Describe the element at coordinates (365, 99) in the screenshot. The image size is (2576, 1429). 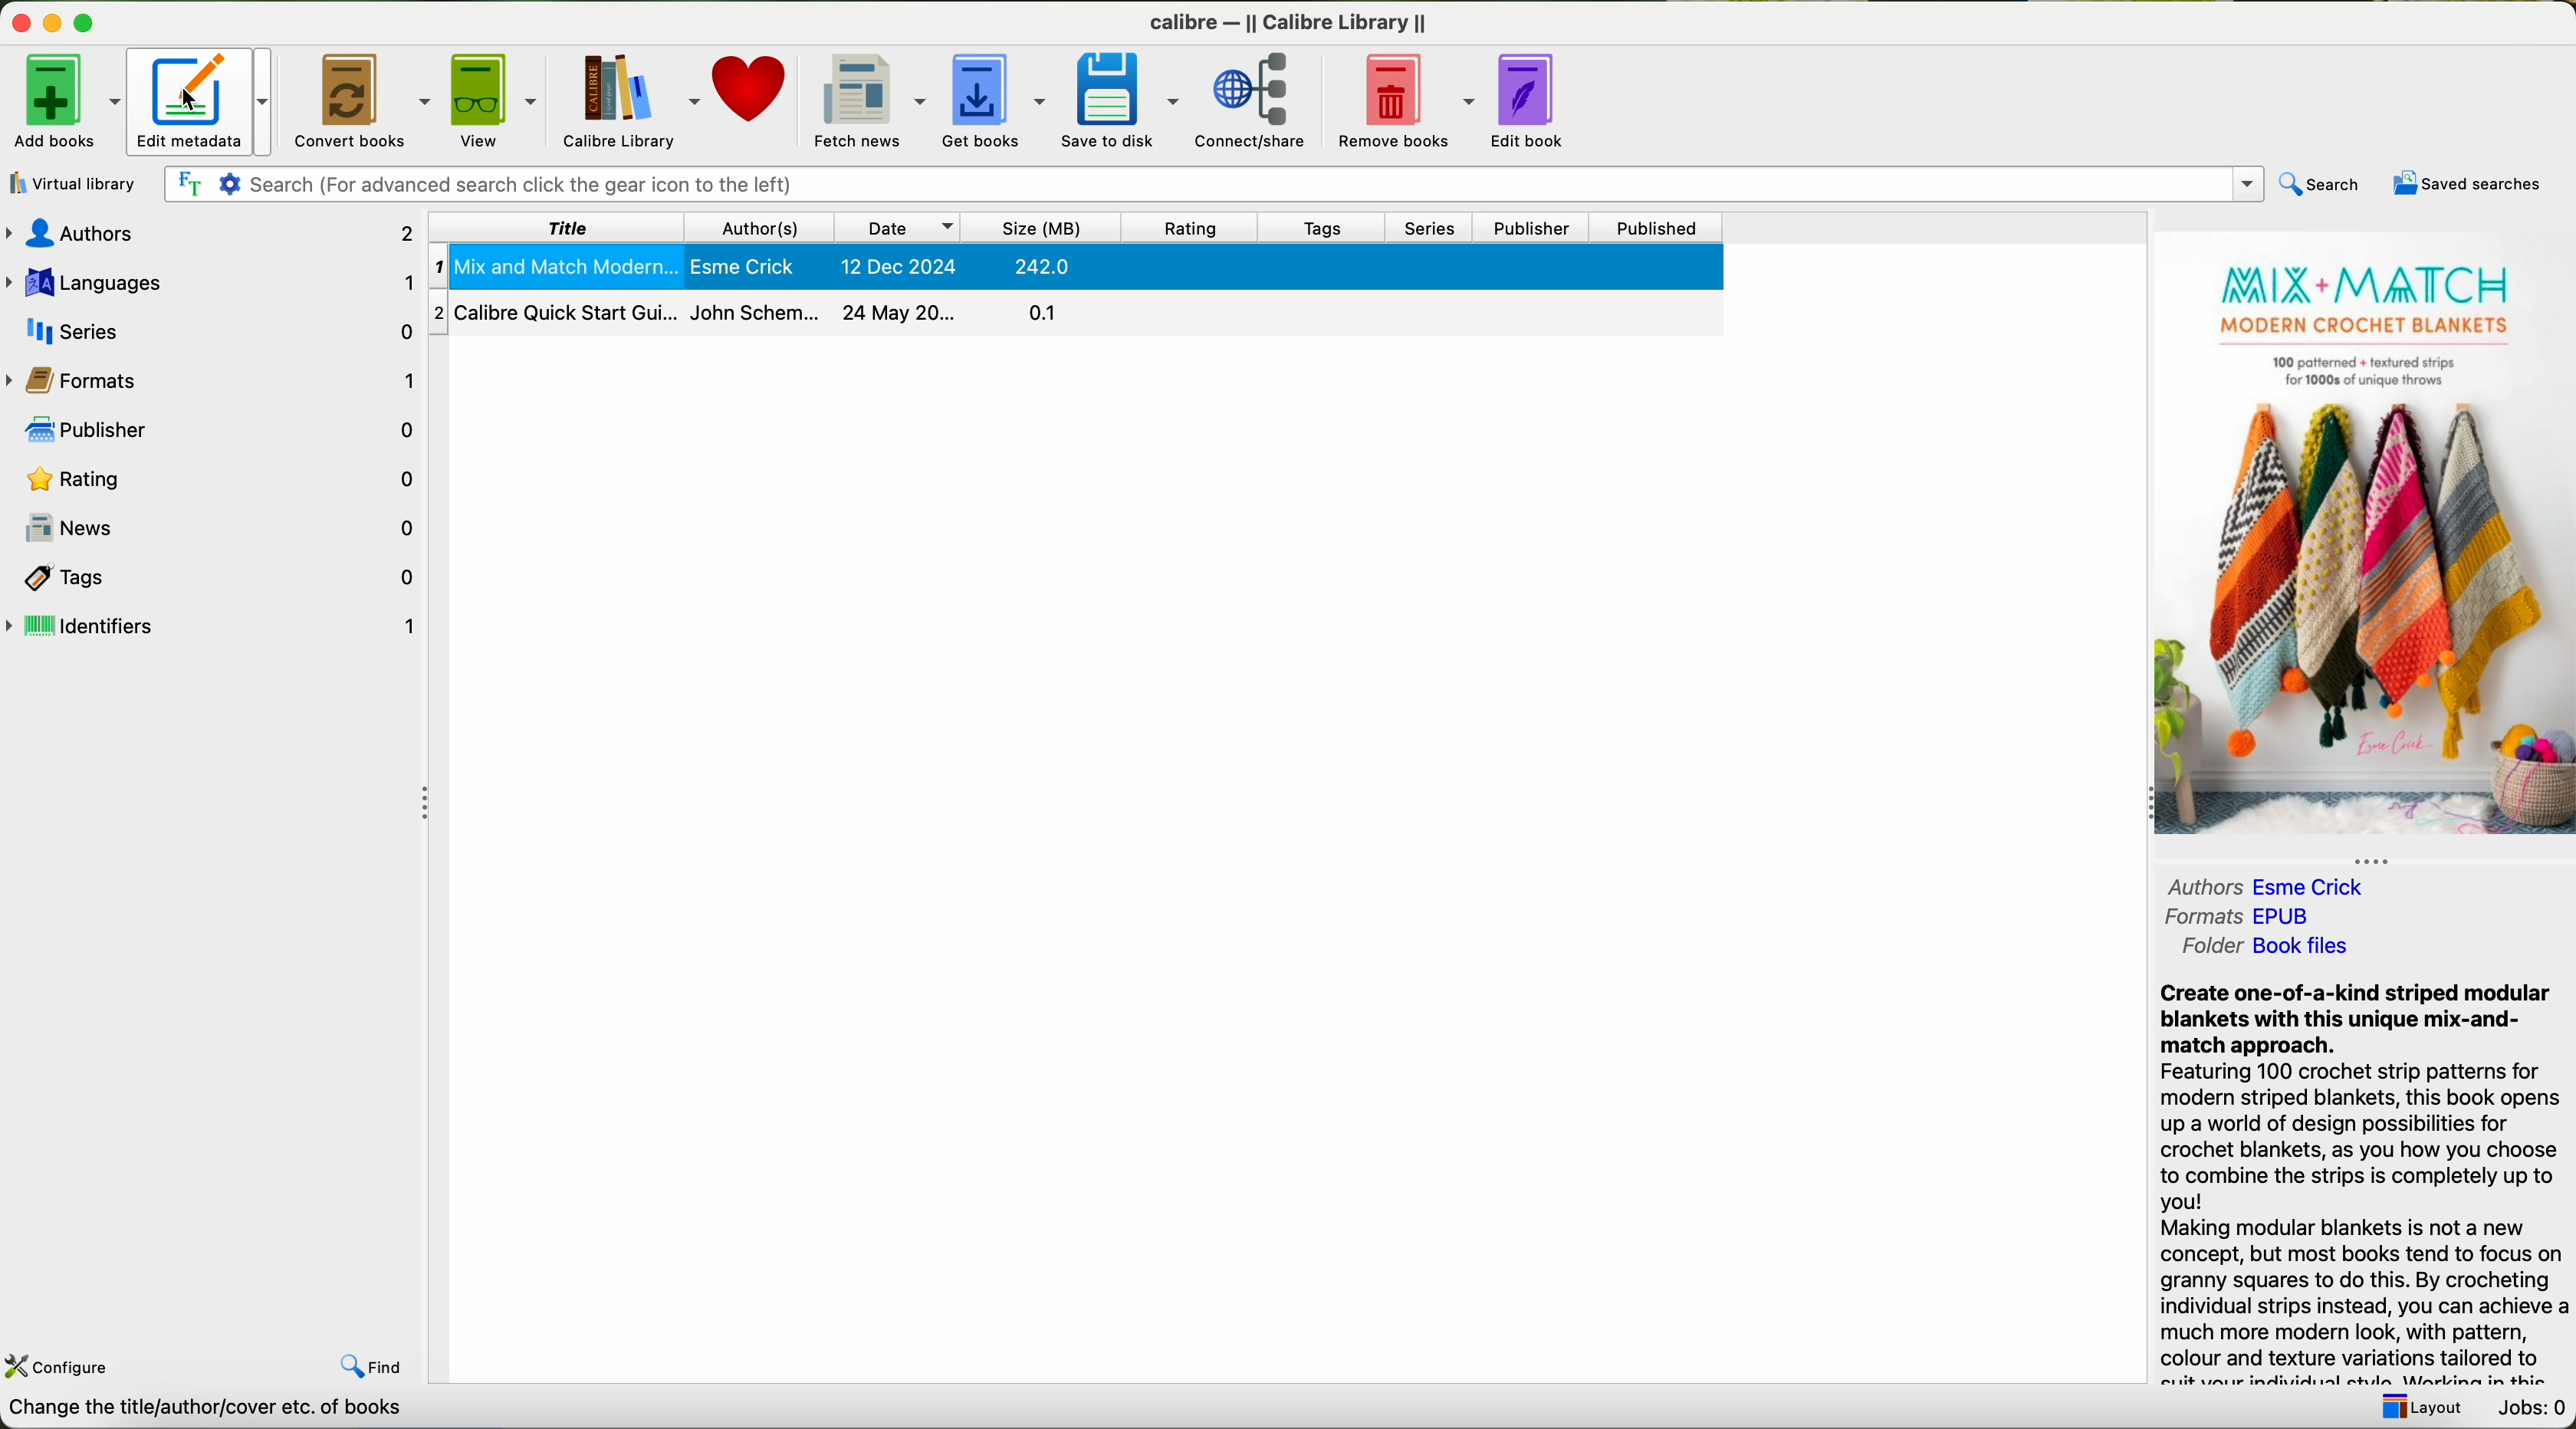
I see `convert books` at that location.